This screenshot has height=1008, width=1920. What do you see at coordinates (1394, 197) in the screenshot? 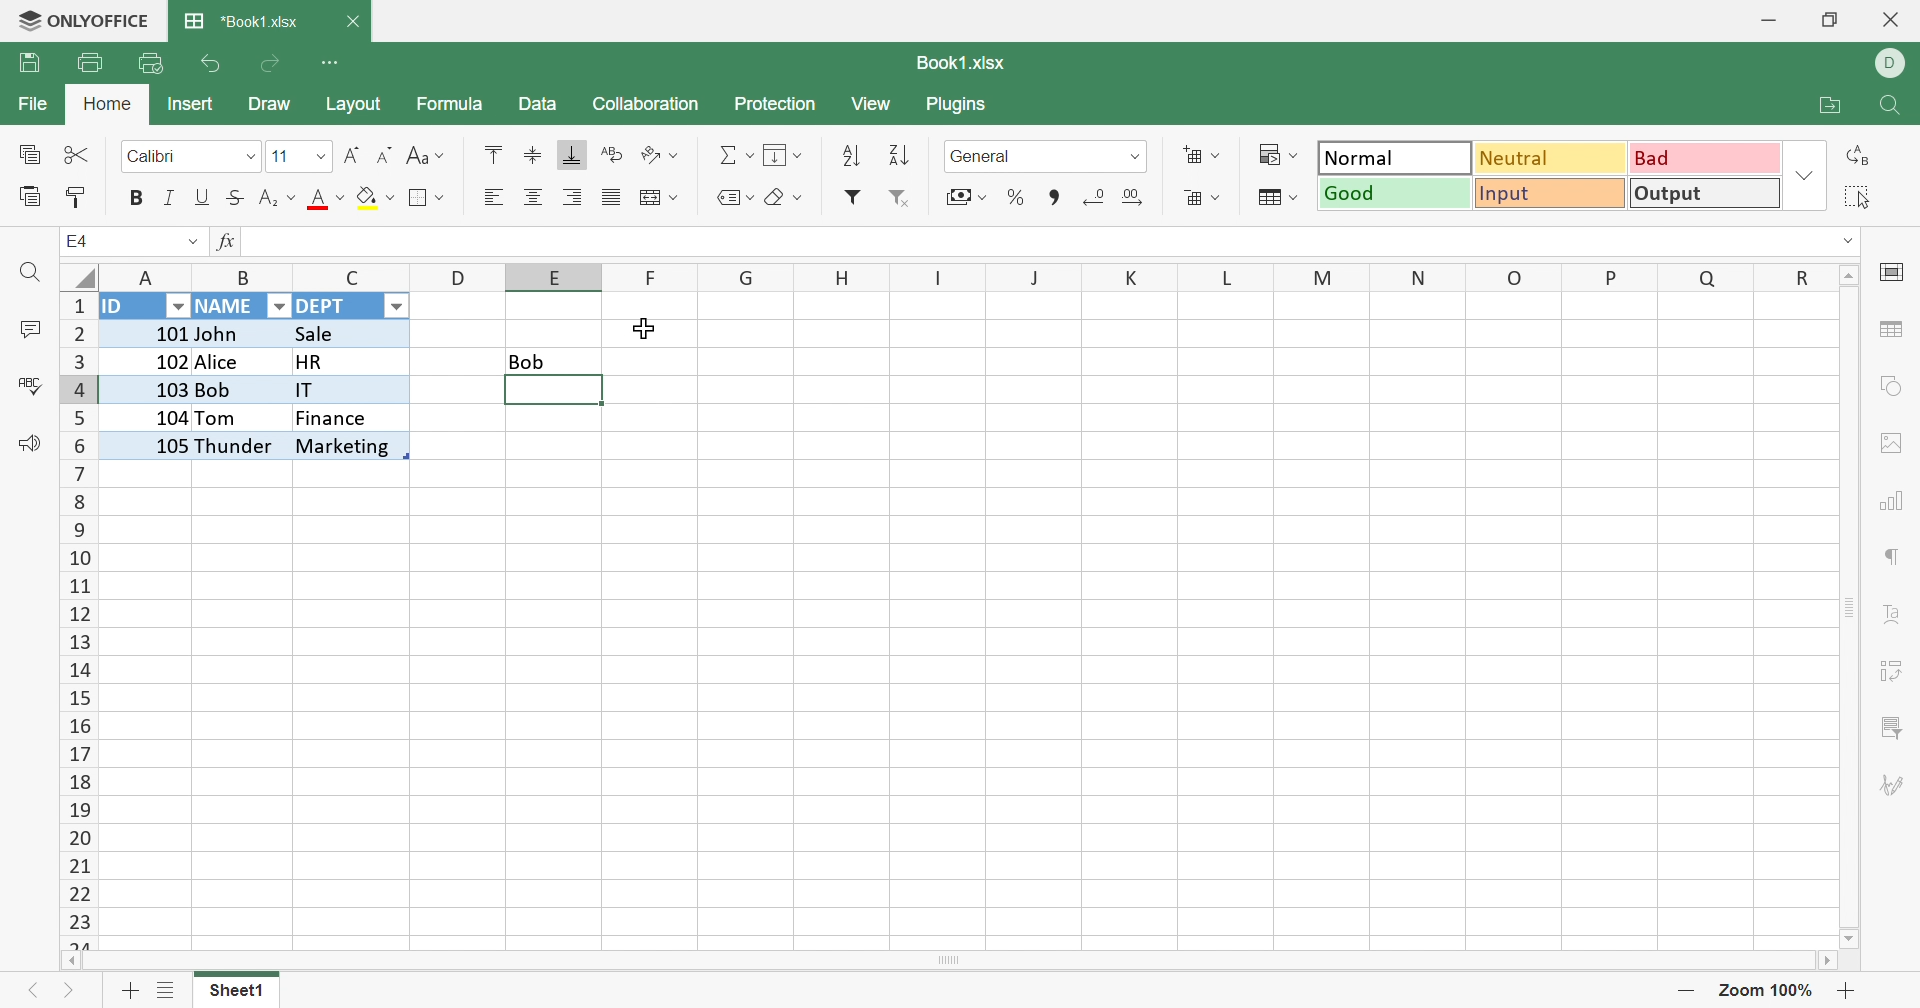
I see `Good` at bounding box center [1394, 197].